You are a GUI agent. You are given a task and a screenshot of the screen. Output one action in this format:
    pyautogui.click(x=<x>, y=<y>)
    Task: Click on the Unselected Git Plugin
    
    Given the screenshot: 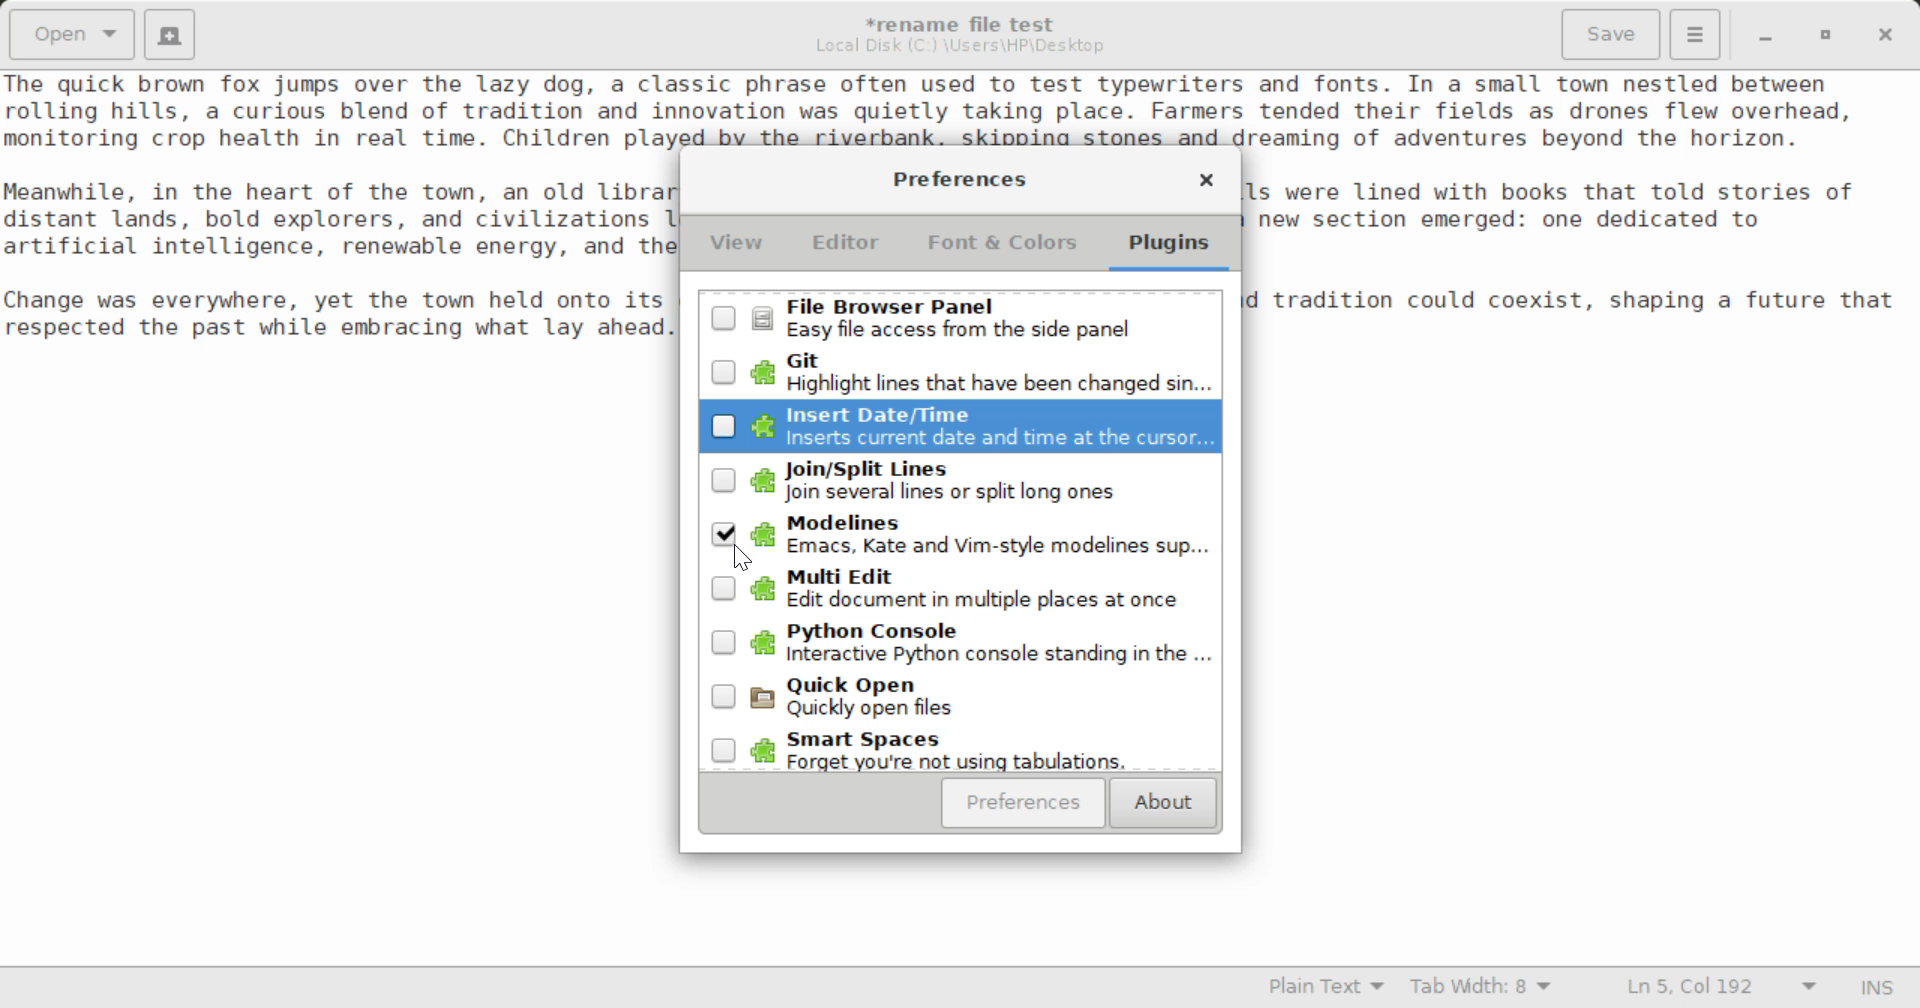 What is the action you would take?
    pyautogui.click(x=965, y=372)
    